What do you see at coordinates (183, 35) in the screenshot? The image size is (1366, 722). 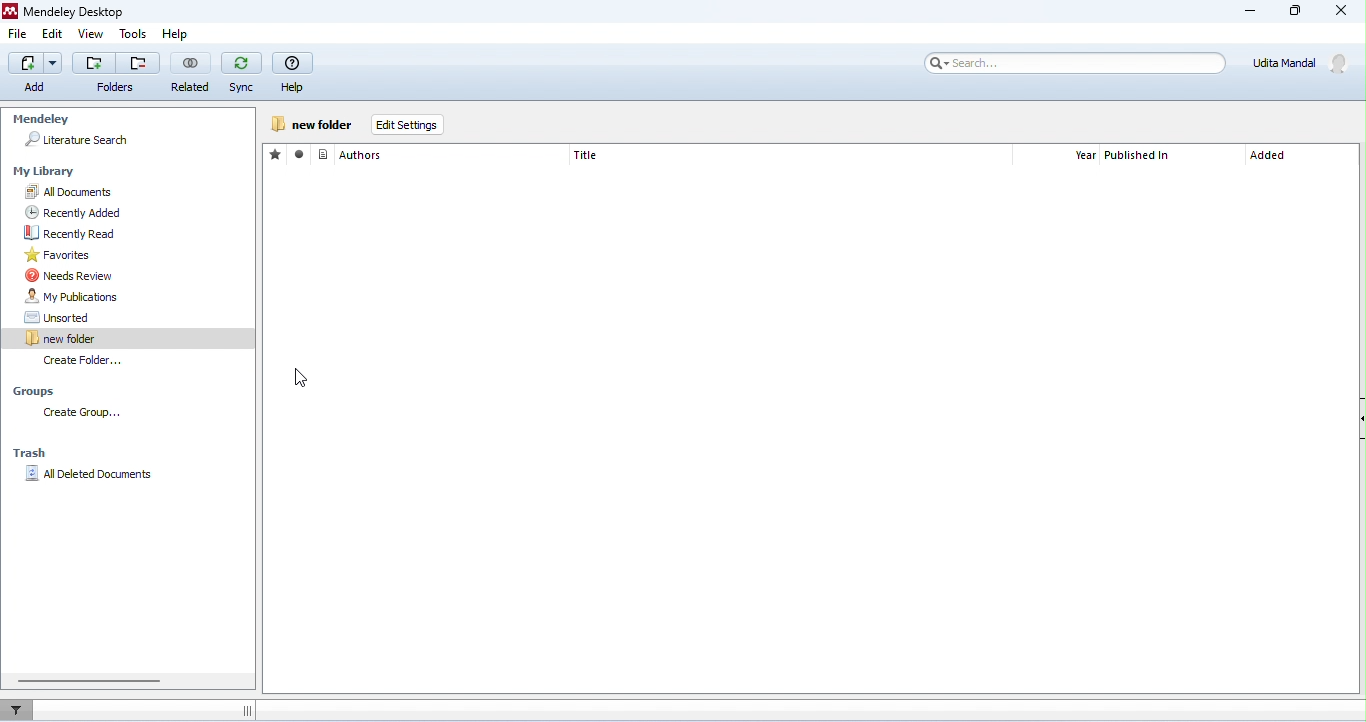 I see `help` at bounding box center [183, 35].